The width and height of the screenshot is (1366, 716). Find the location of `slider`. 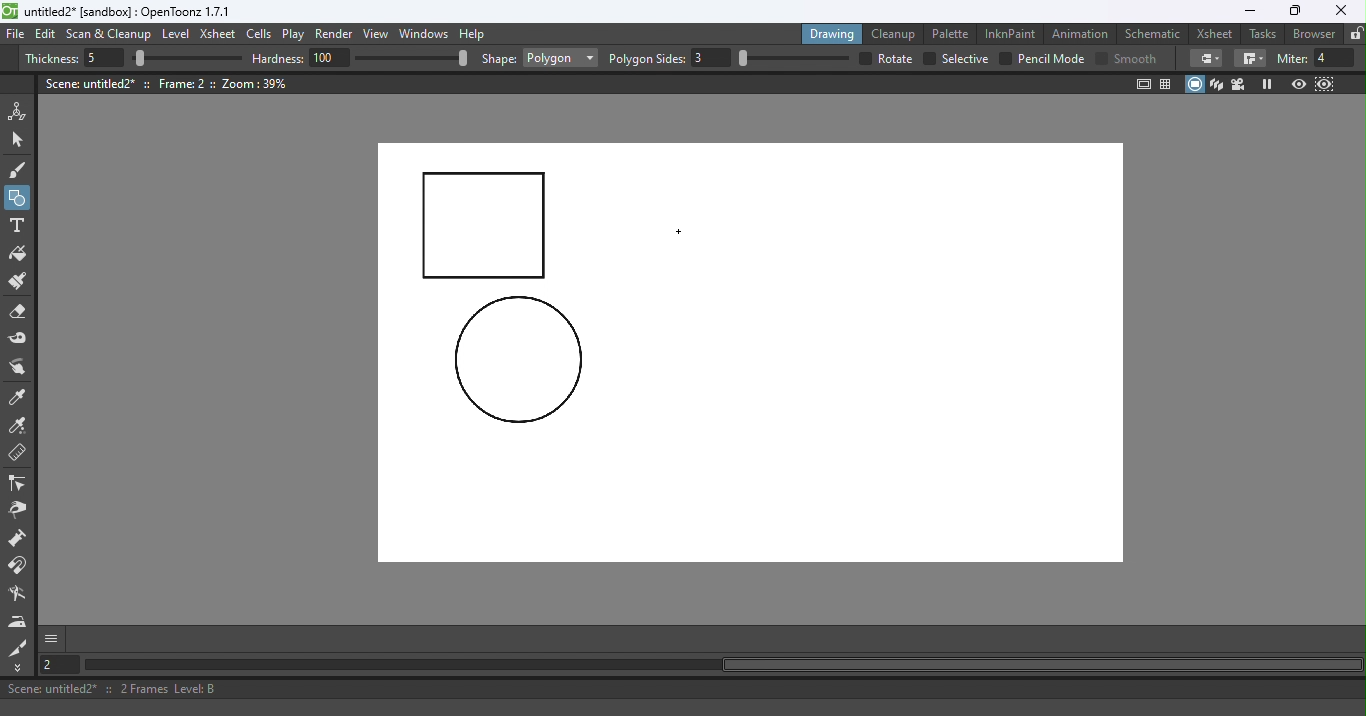

slider is located at coordinates (793, 58).